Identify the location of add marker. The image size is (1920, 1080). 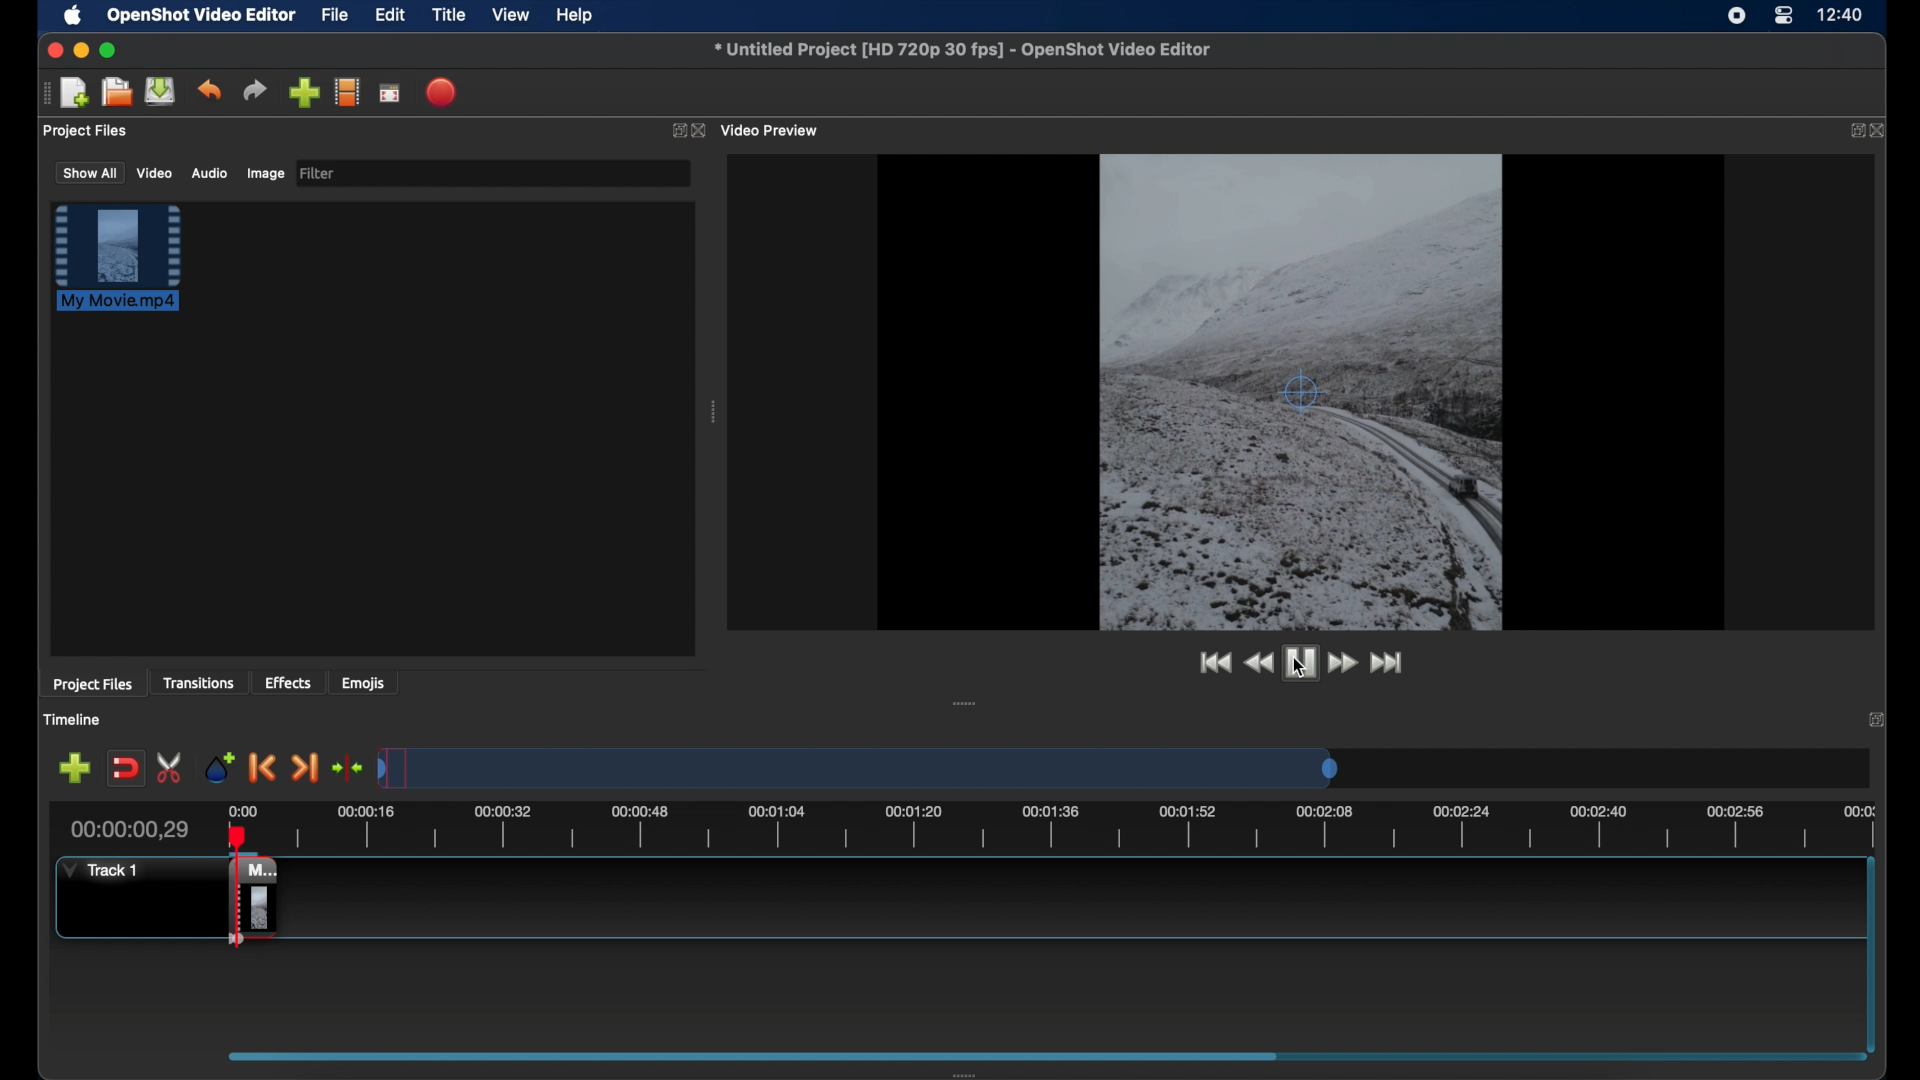
(218, 766).